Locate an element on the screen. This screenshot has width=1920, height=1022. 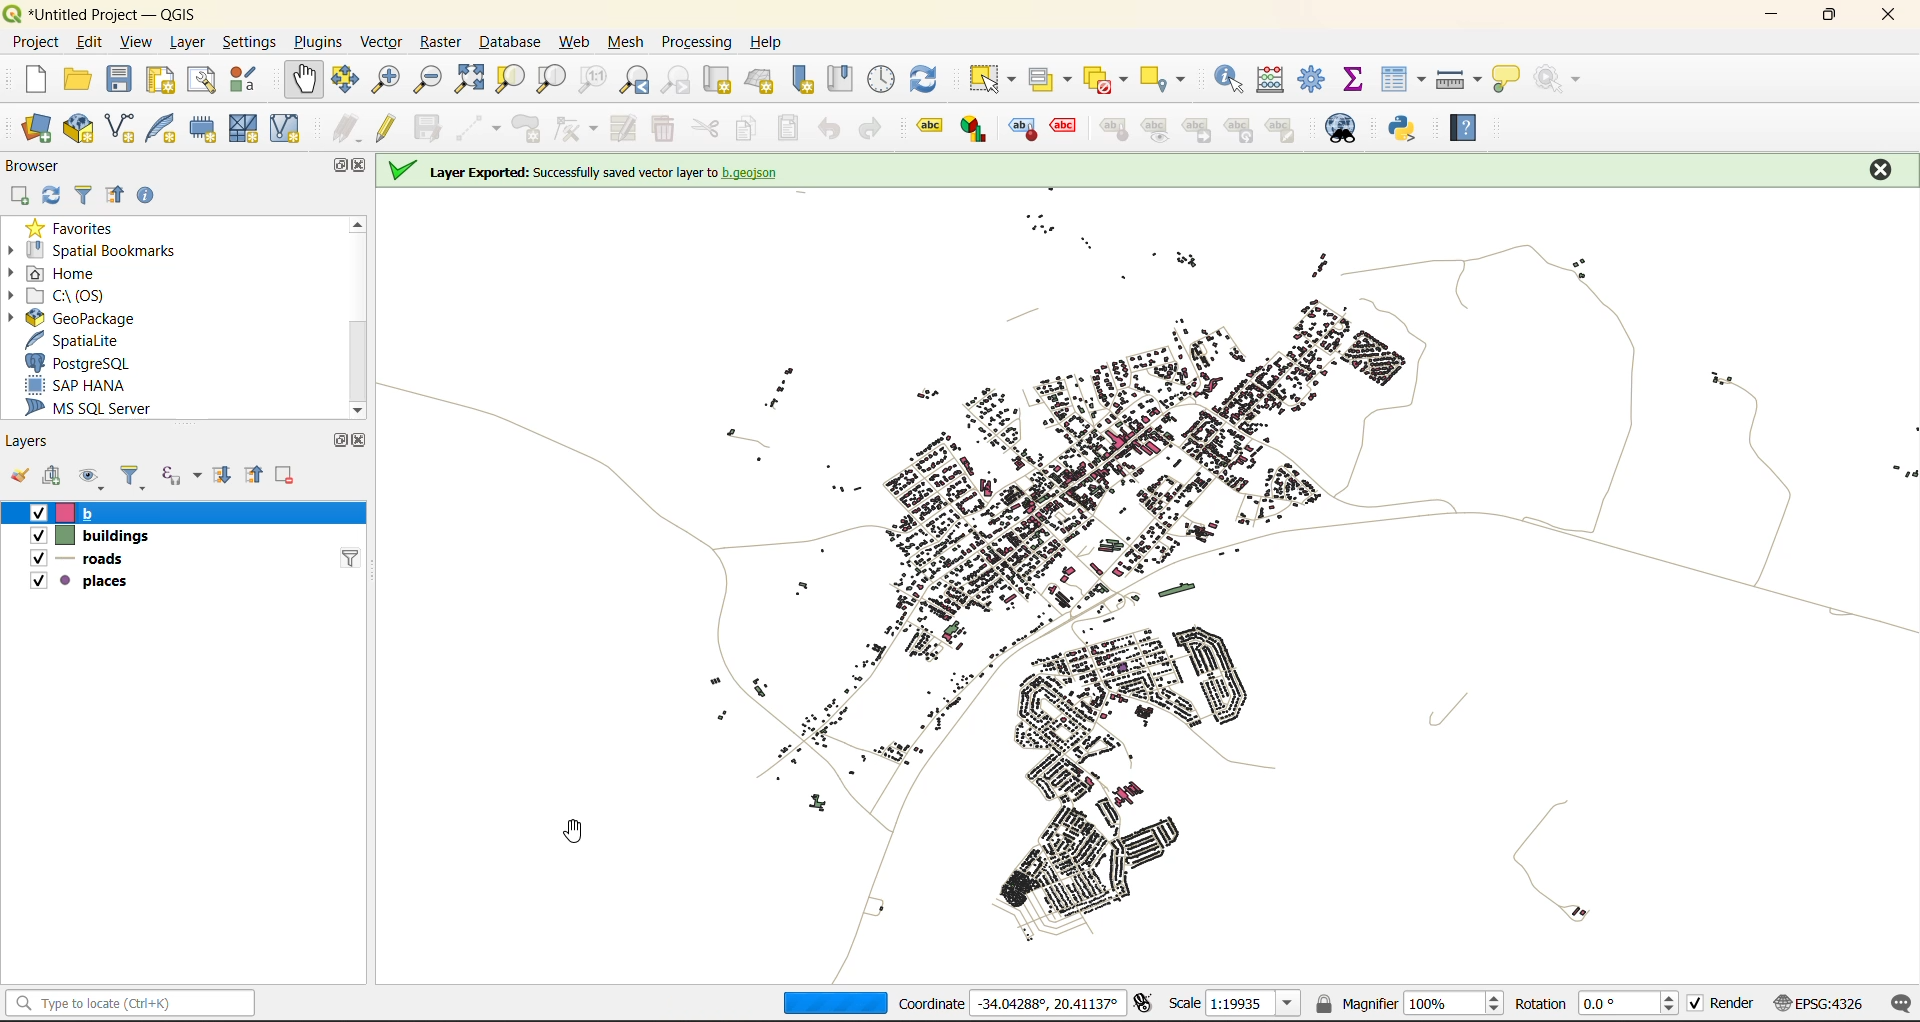
zoom out is located at coordinates (431, 80).